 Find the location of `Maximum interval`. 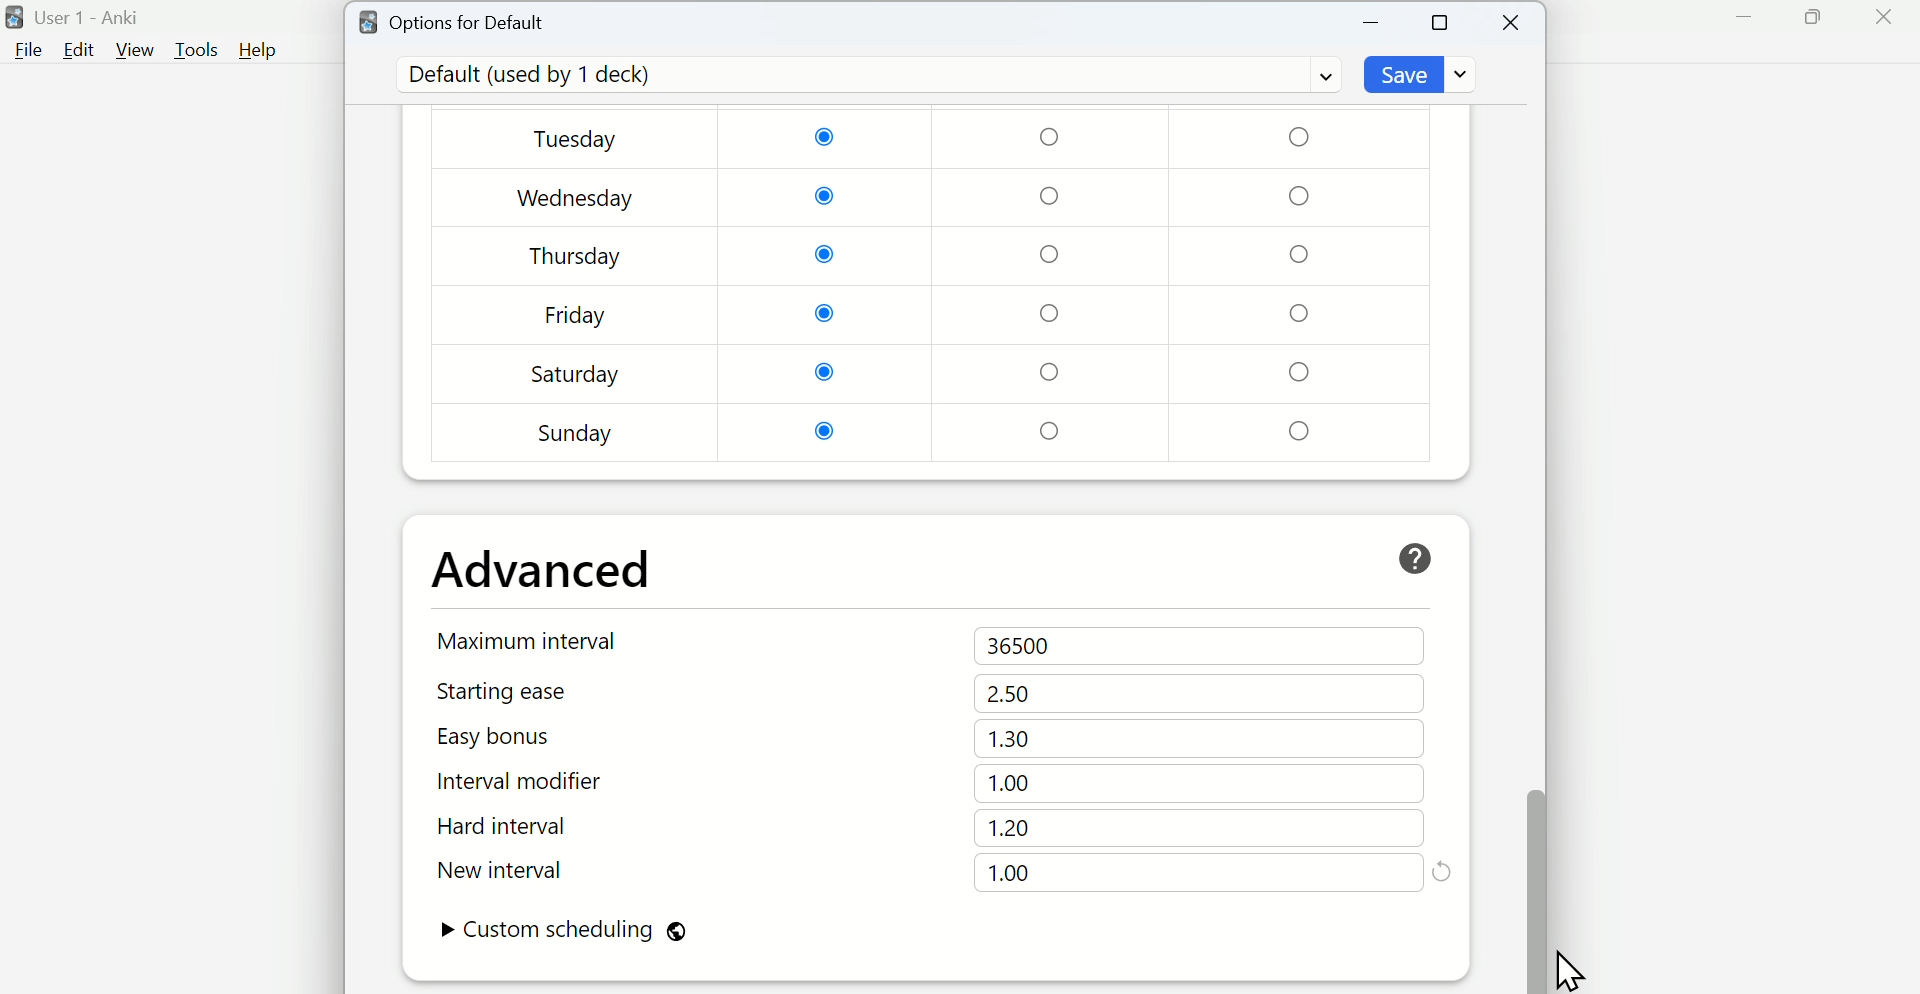

Maximum interval is located at coordinates (532, 640).